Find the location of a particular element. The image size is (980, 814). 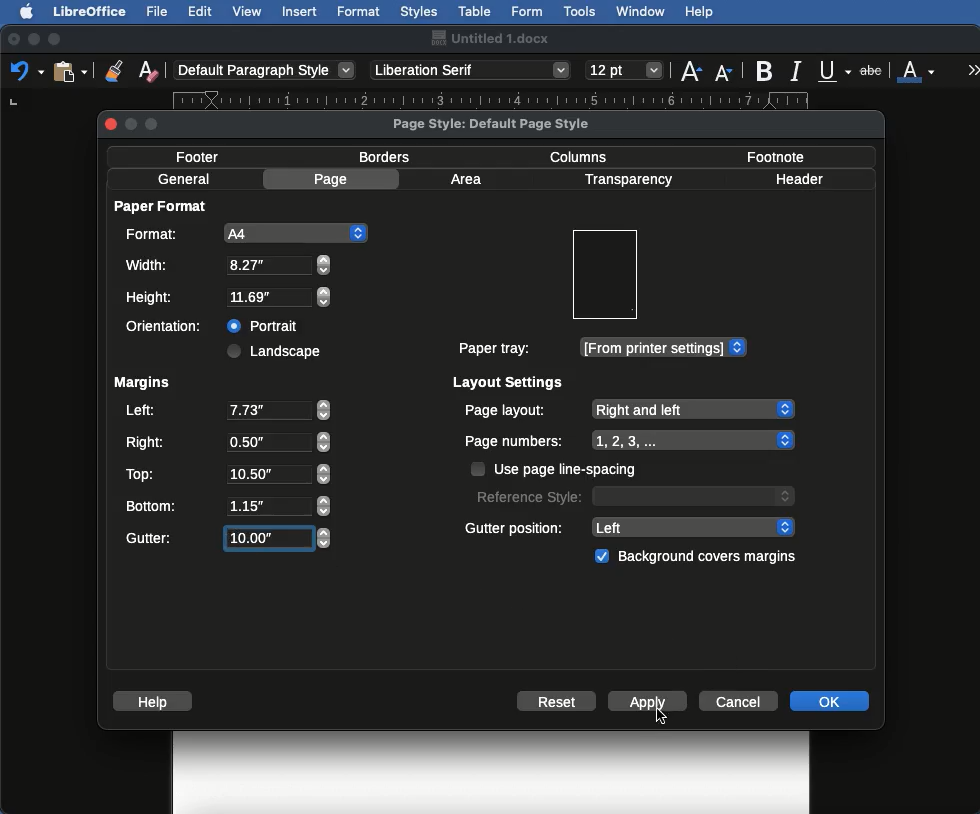

Maximize is located at coordinates (56, 39).